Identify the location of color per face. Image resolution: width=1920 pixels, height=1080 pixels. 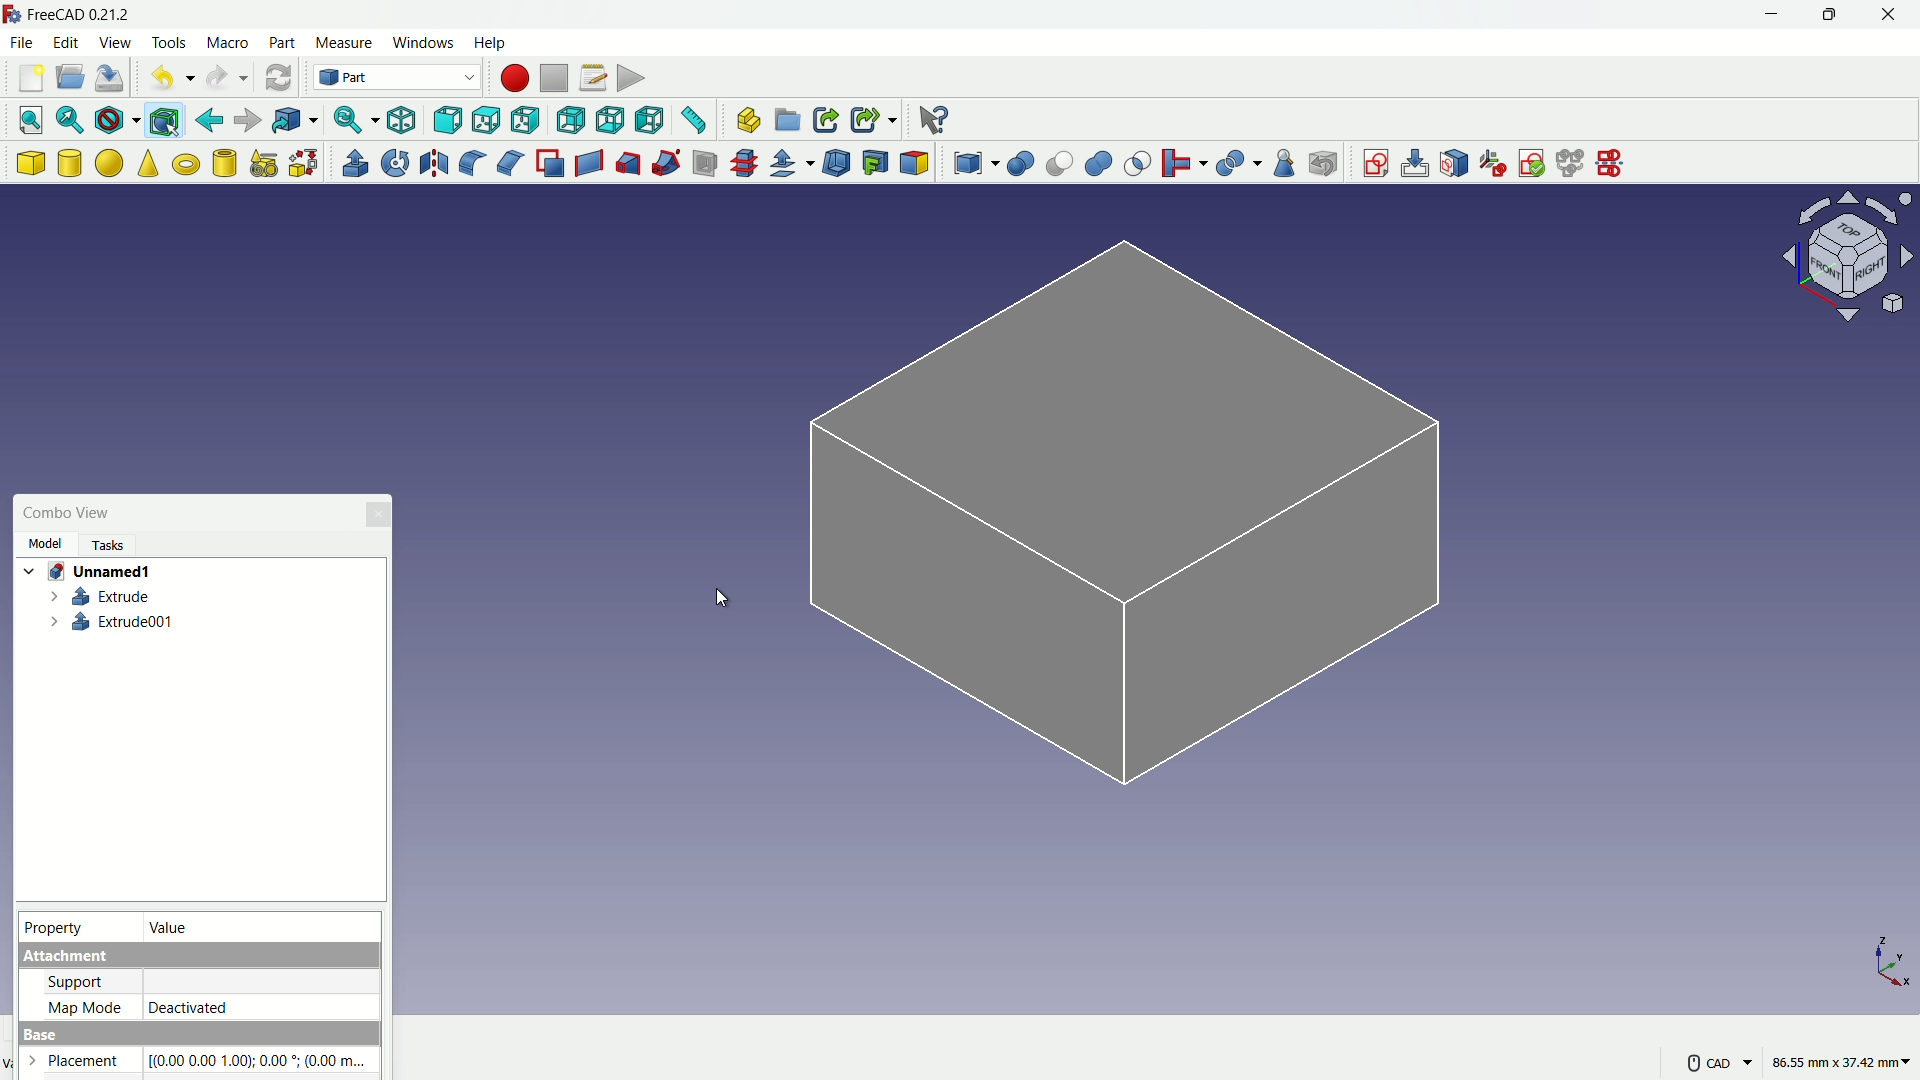
(916, 163).